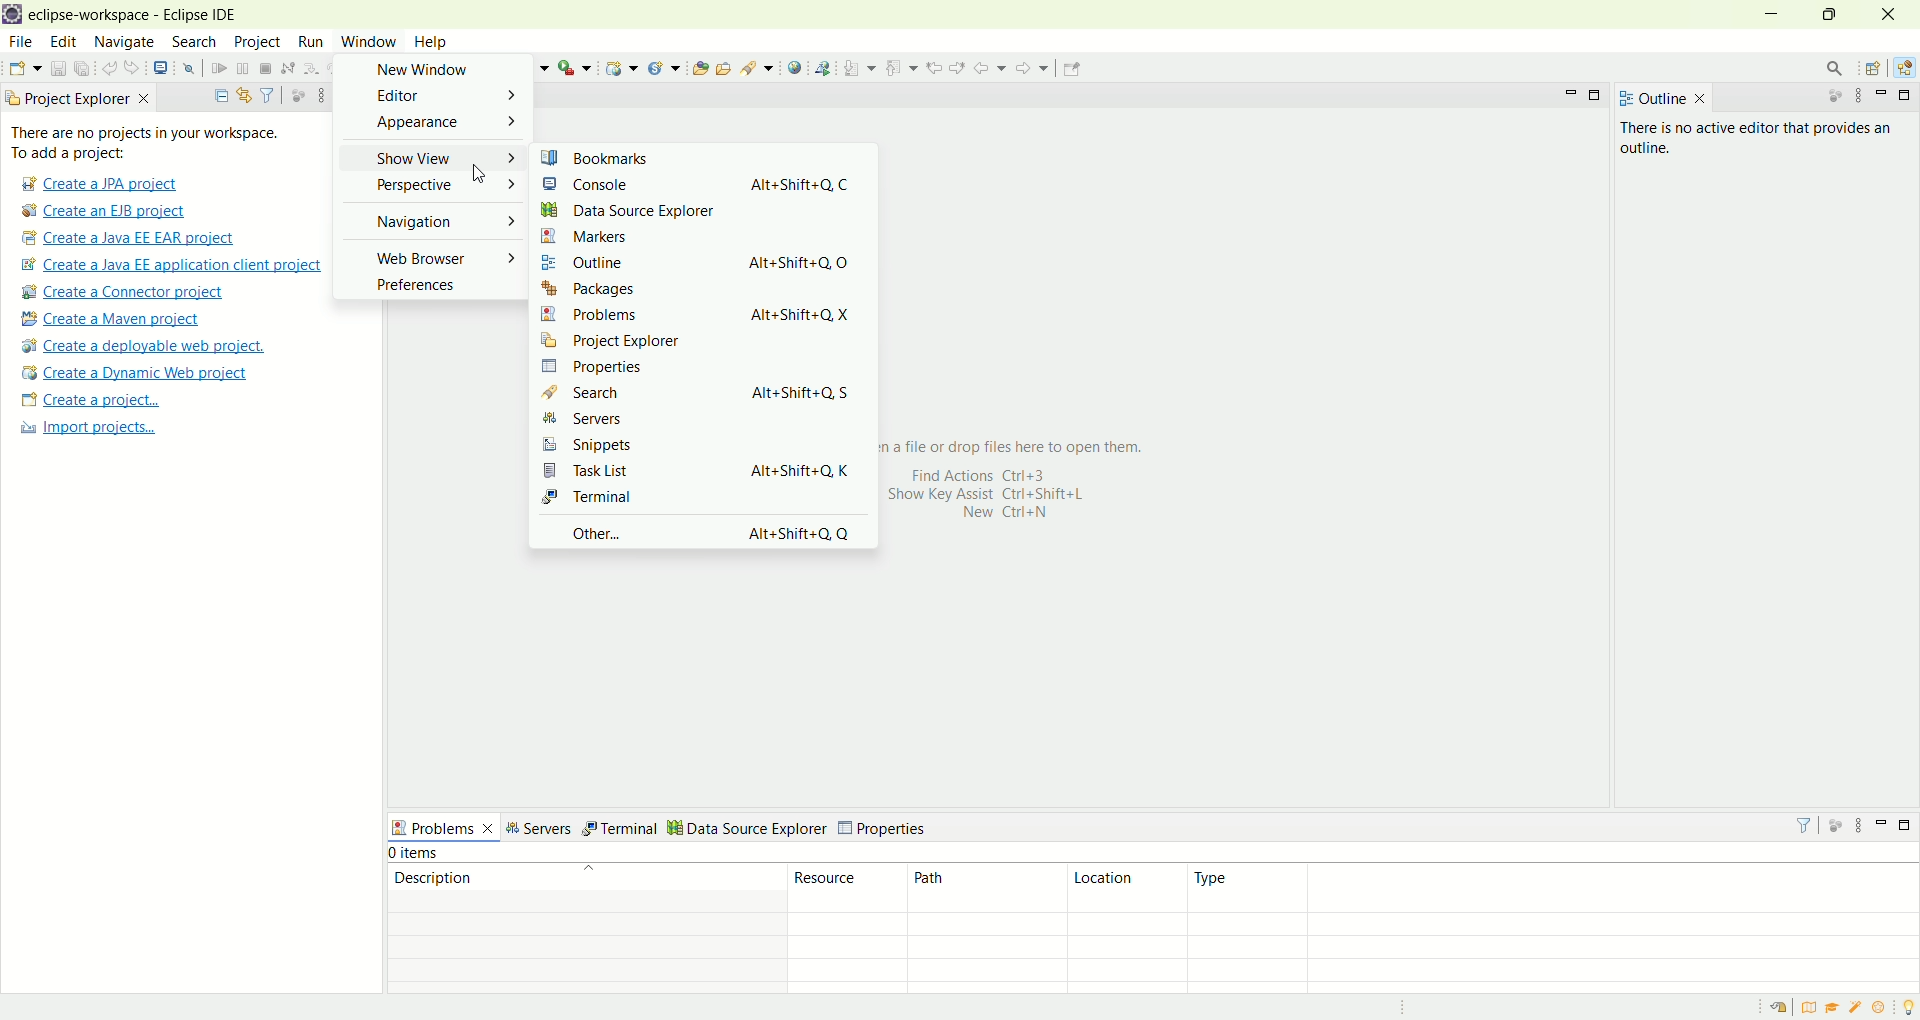 This screenshot has width=1920, height=1020. What do you see at coordinates (126, 41) in the screenshot?
I see `navigate` at bounding box center [126, 41].